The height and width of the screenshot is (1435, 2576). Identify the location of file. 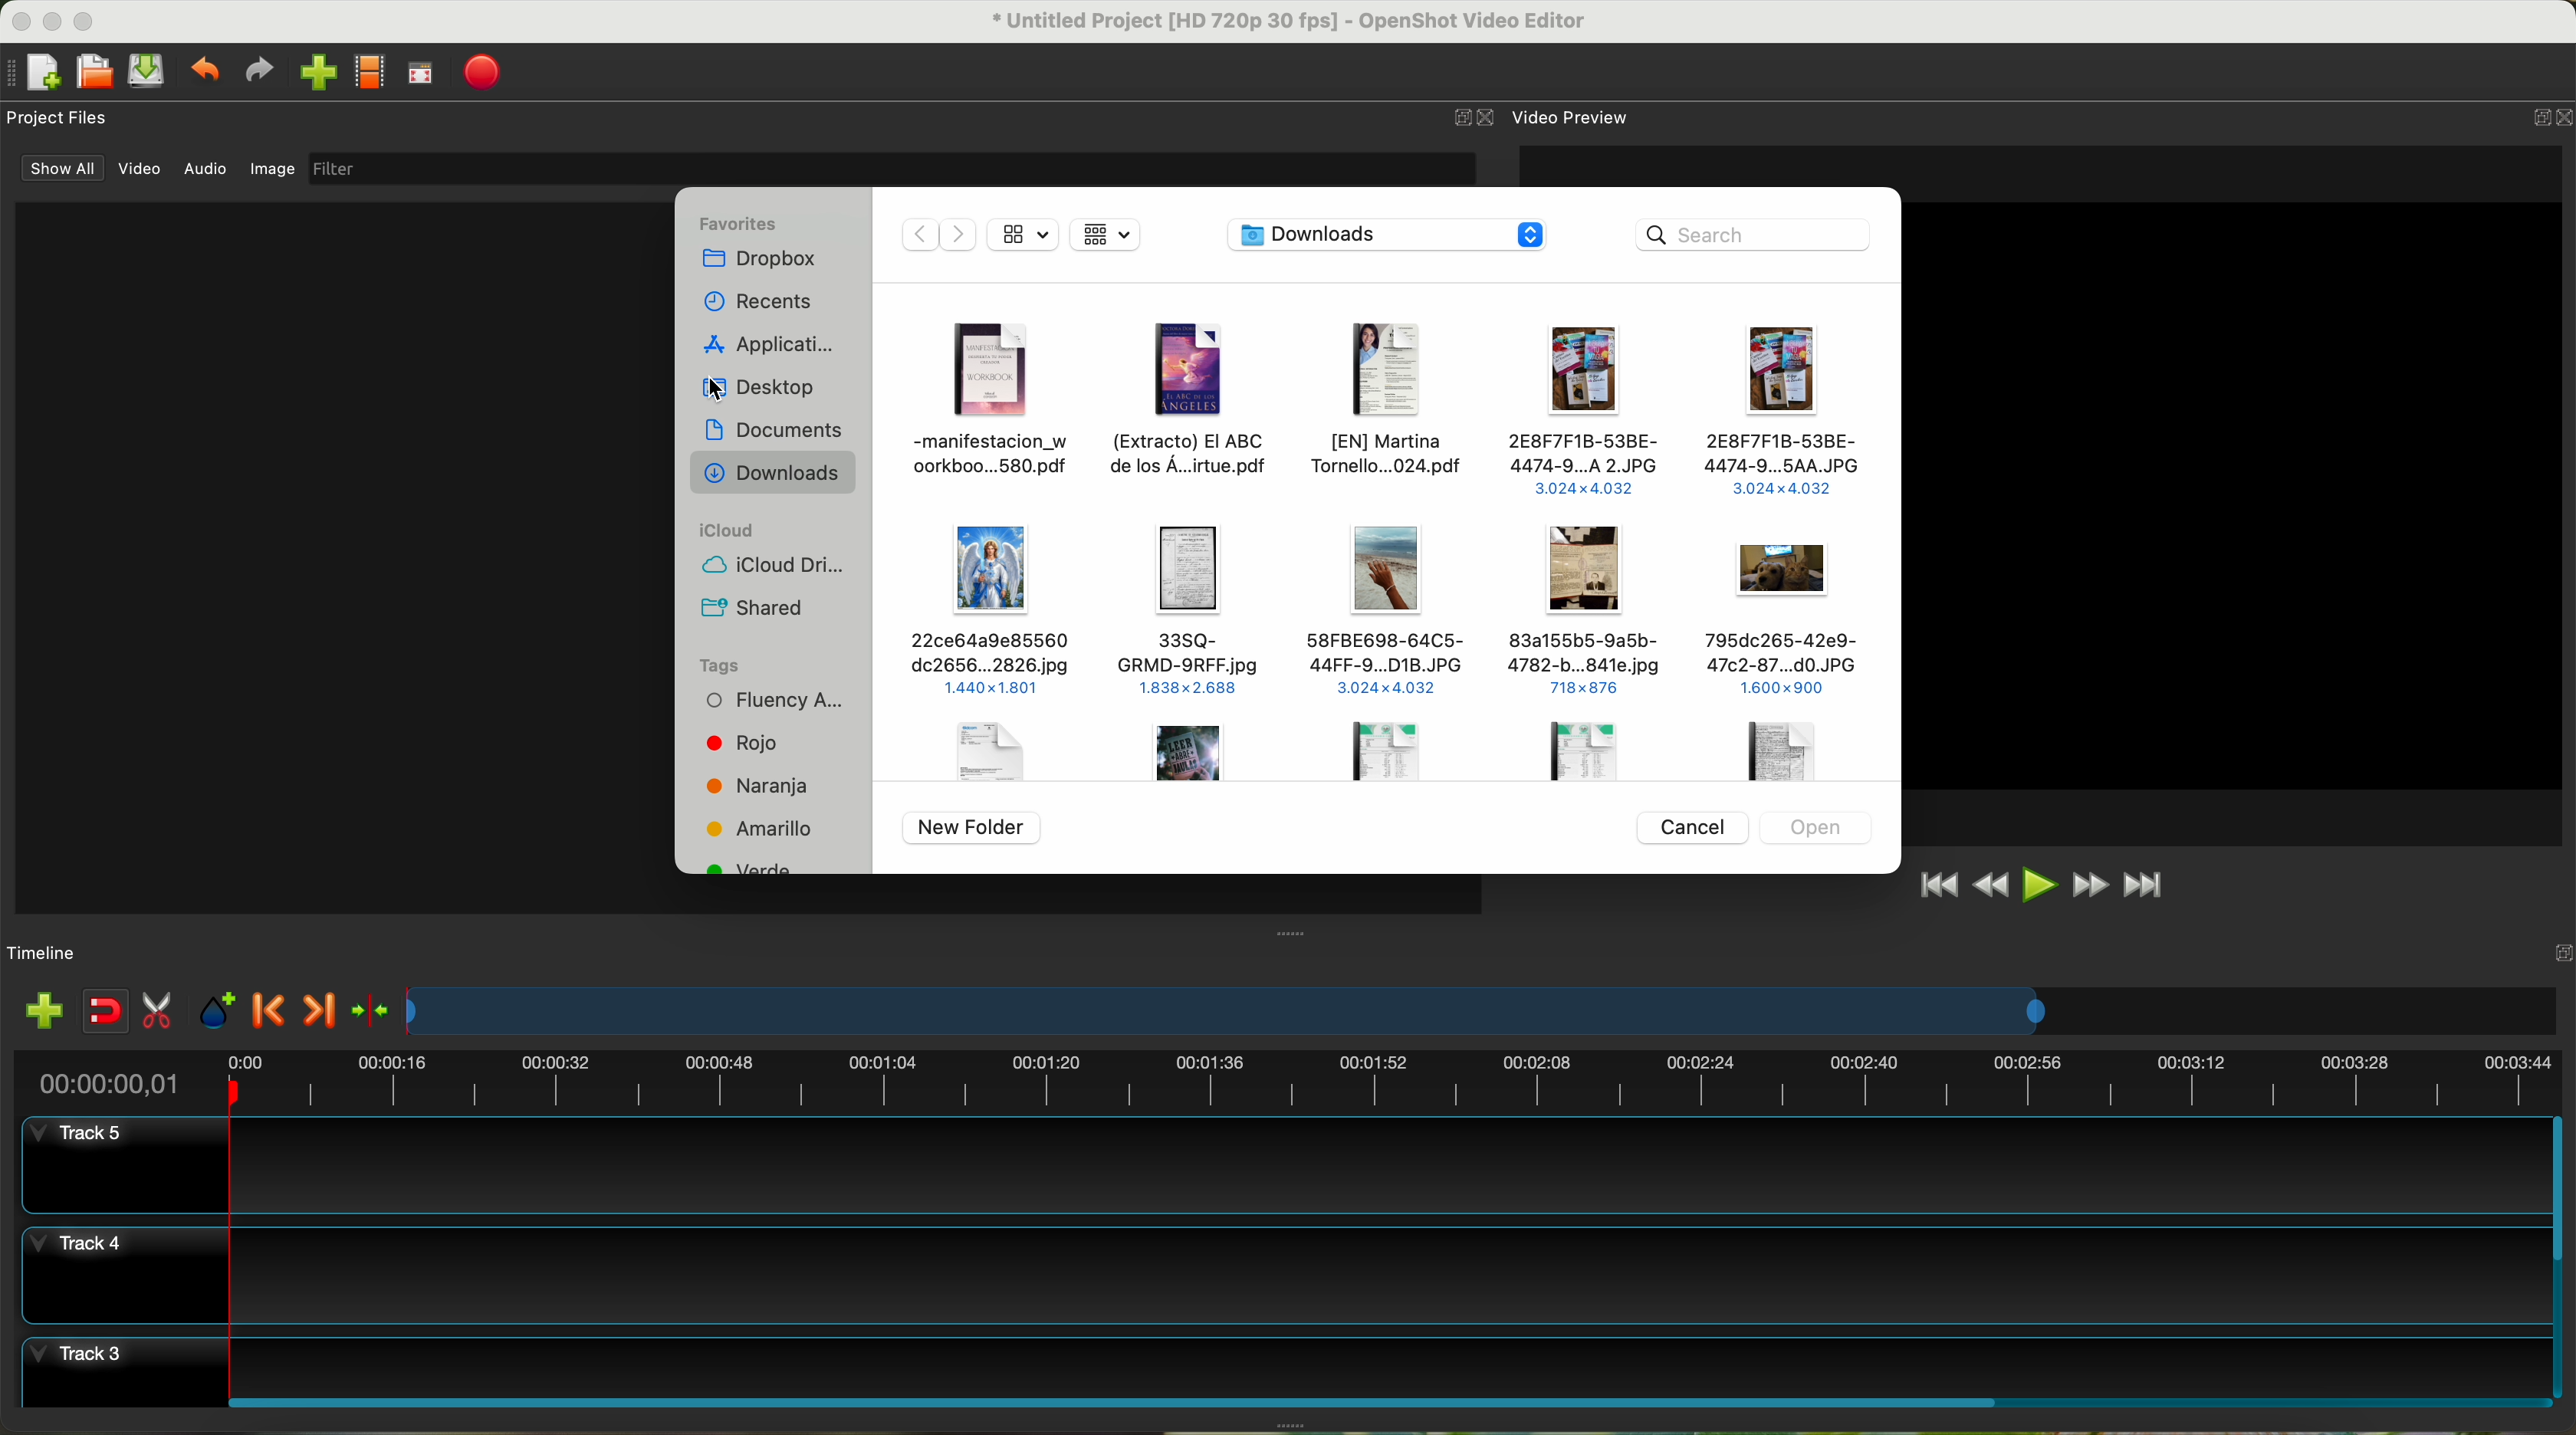
(1785, 750).